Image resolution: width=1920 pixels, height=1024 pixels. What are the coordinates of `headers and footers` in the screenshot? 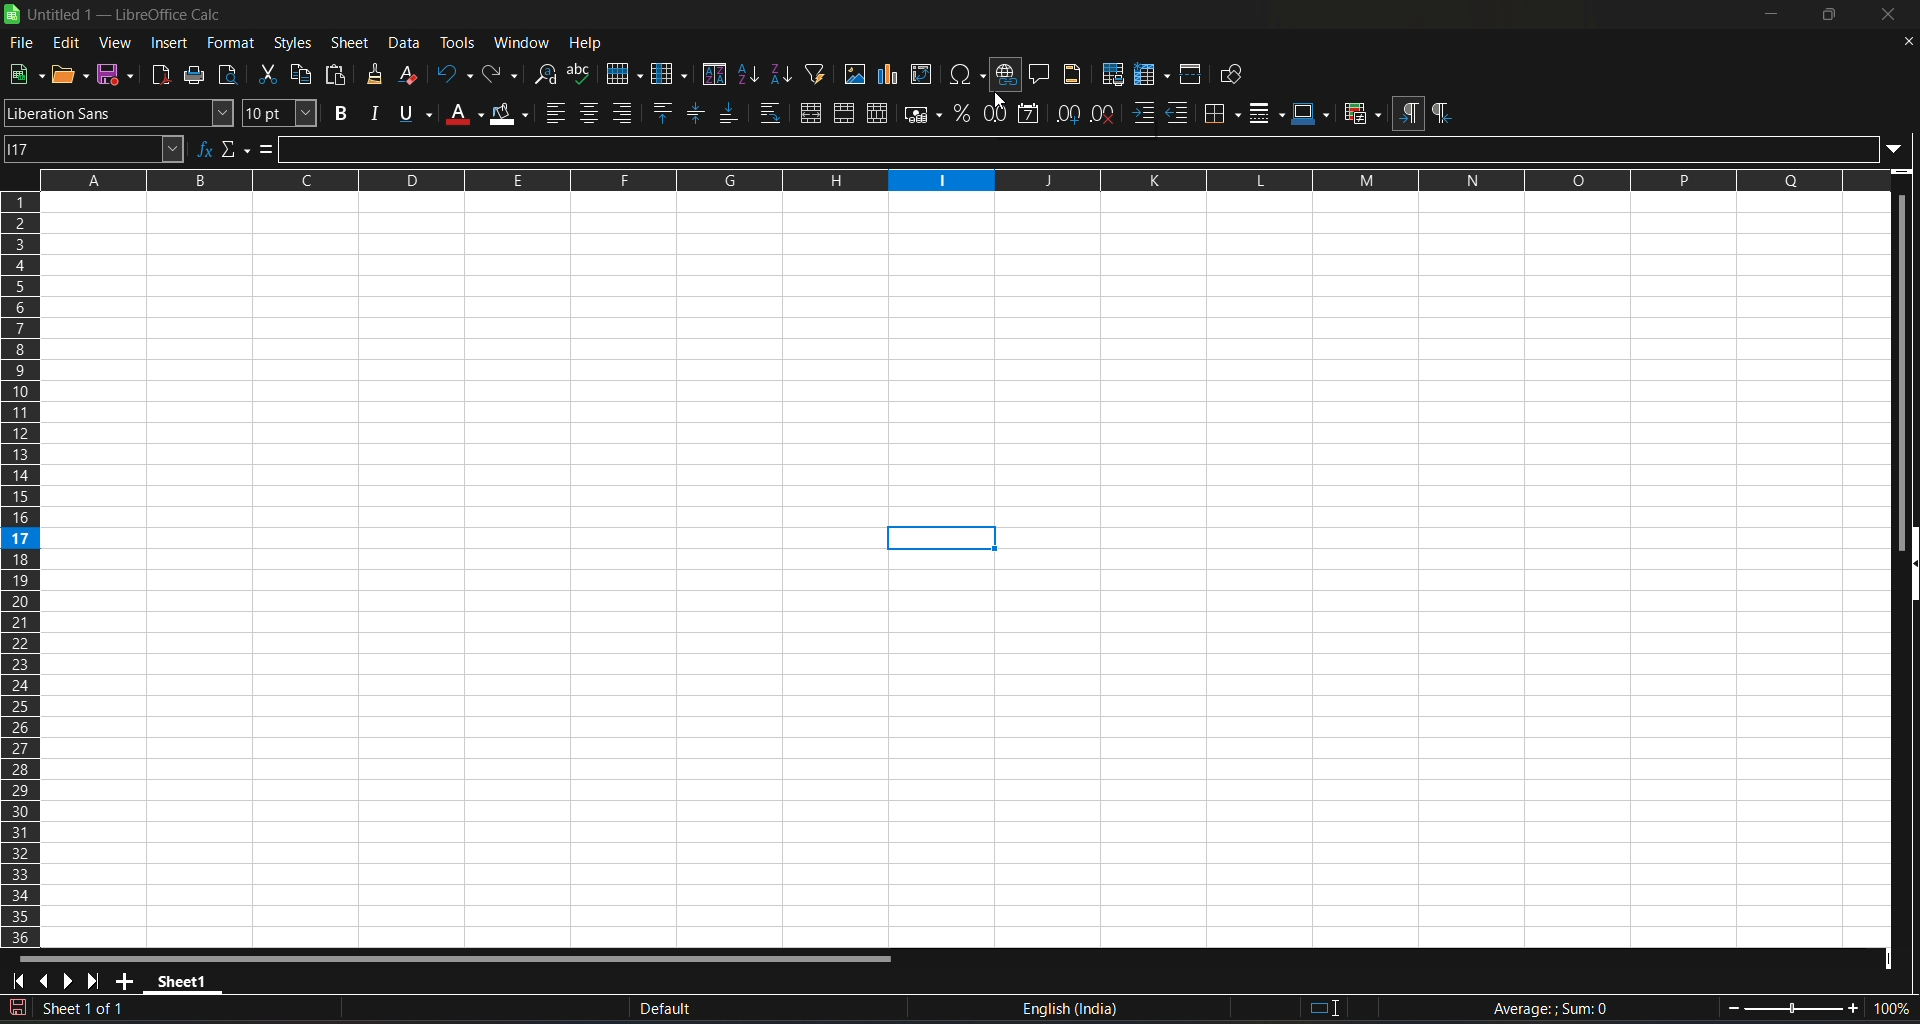 It's located at (1075, 74).